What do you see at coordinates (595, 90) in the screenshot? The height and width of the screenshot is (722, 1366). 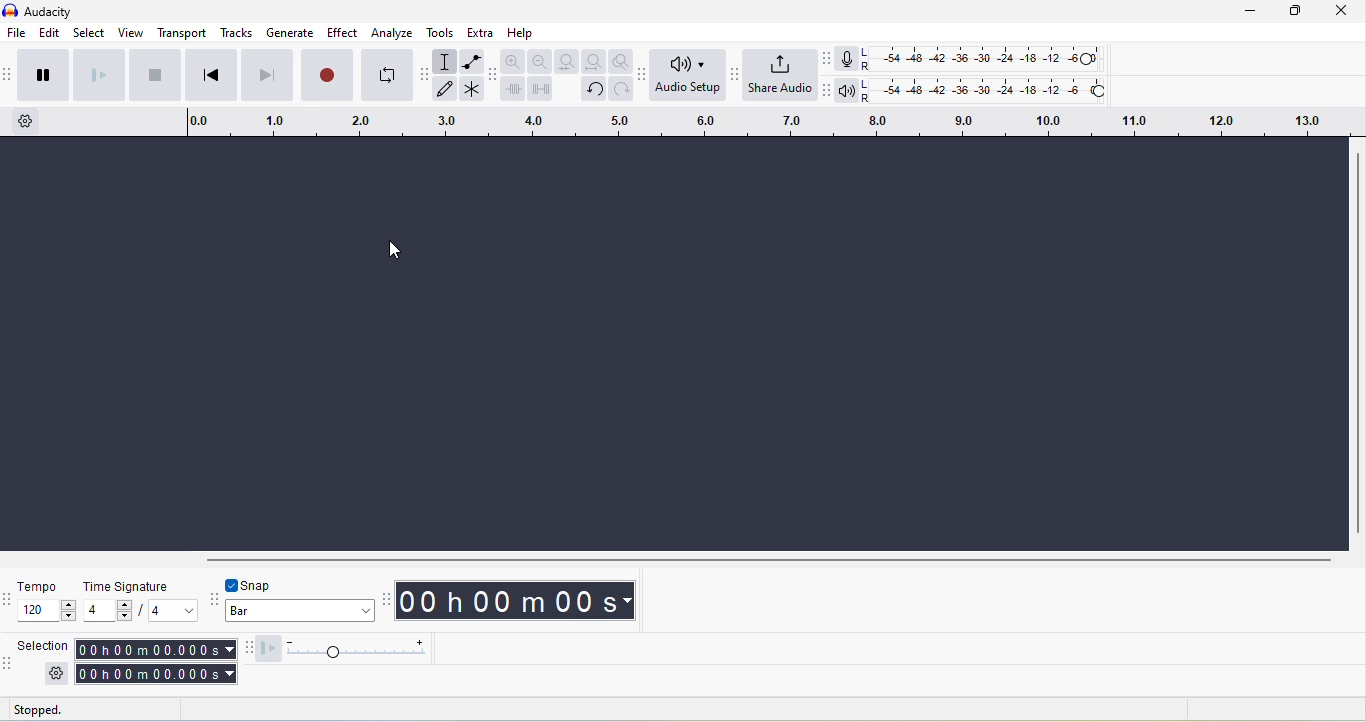 I see `undo` at bounding box center [595, 90].